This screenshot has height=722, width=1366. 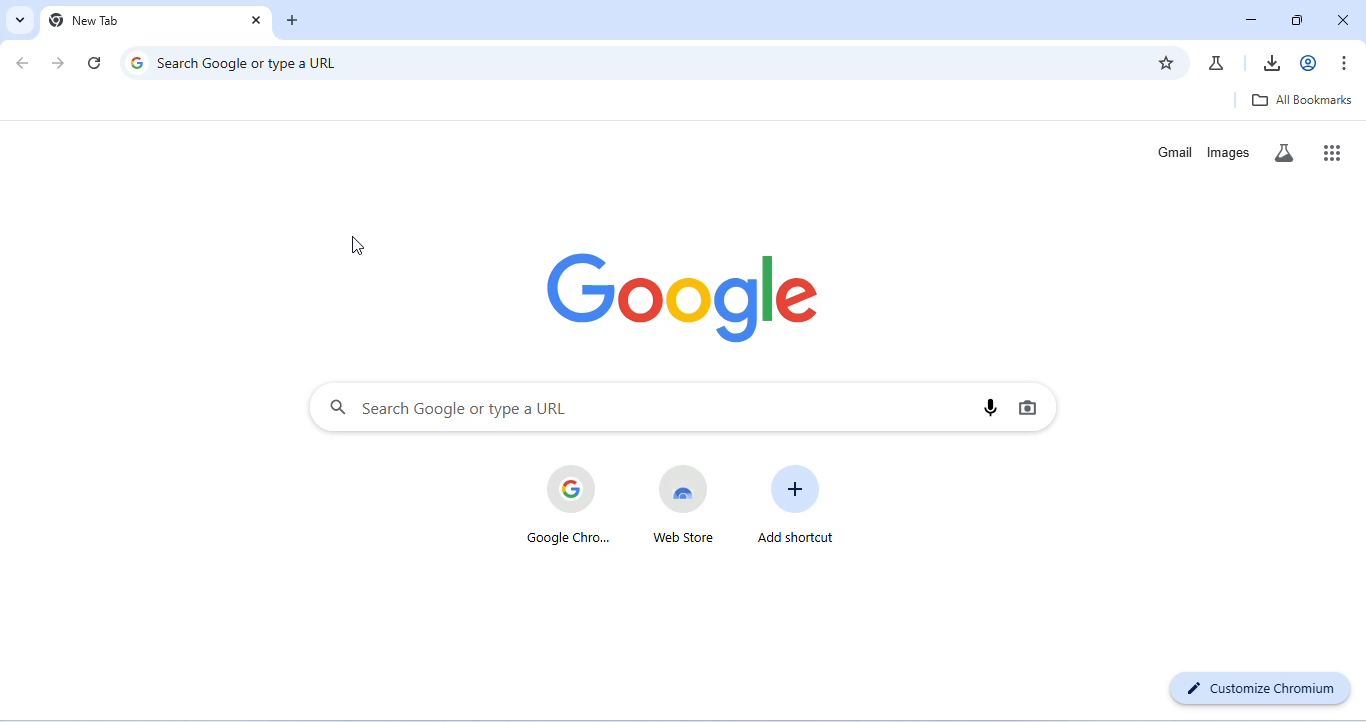 What do you see at coordinates (20, 64) in the screenshot?
I see `go back` at bounding box center [20, 64].